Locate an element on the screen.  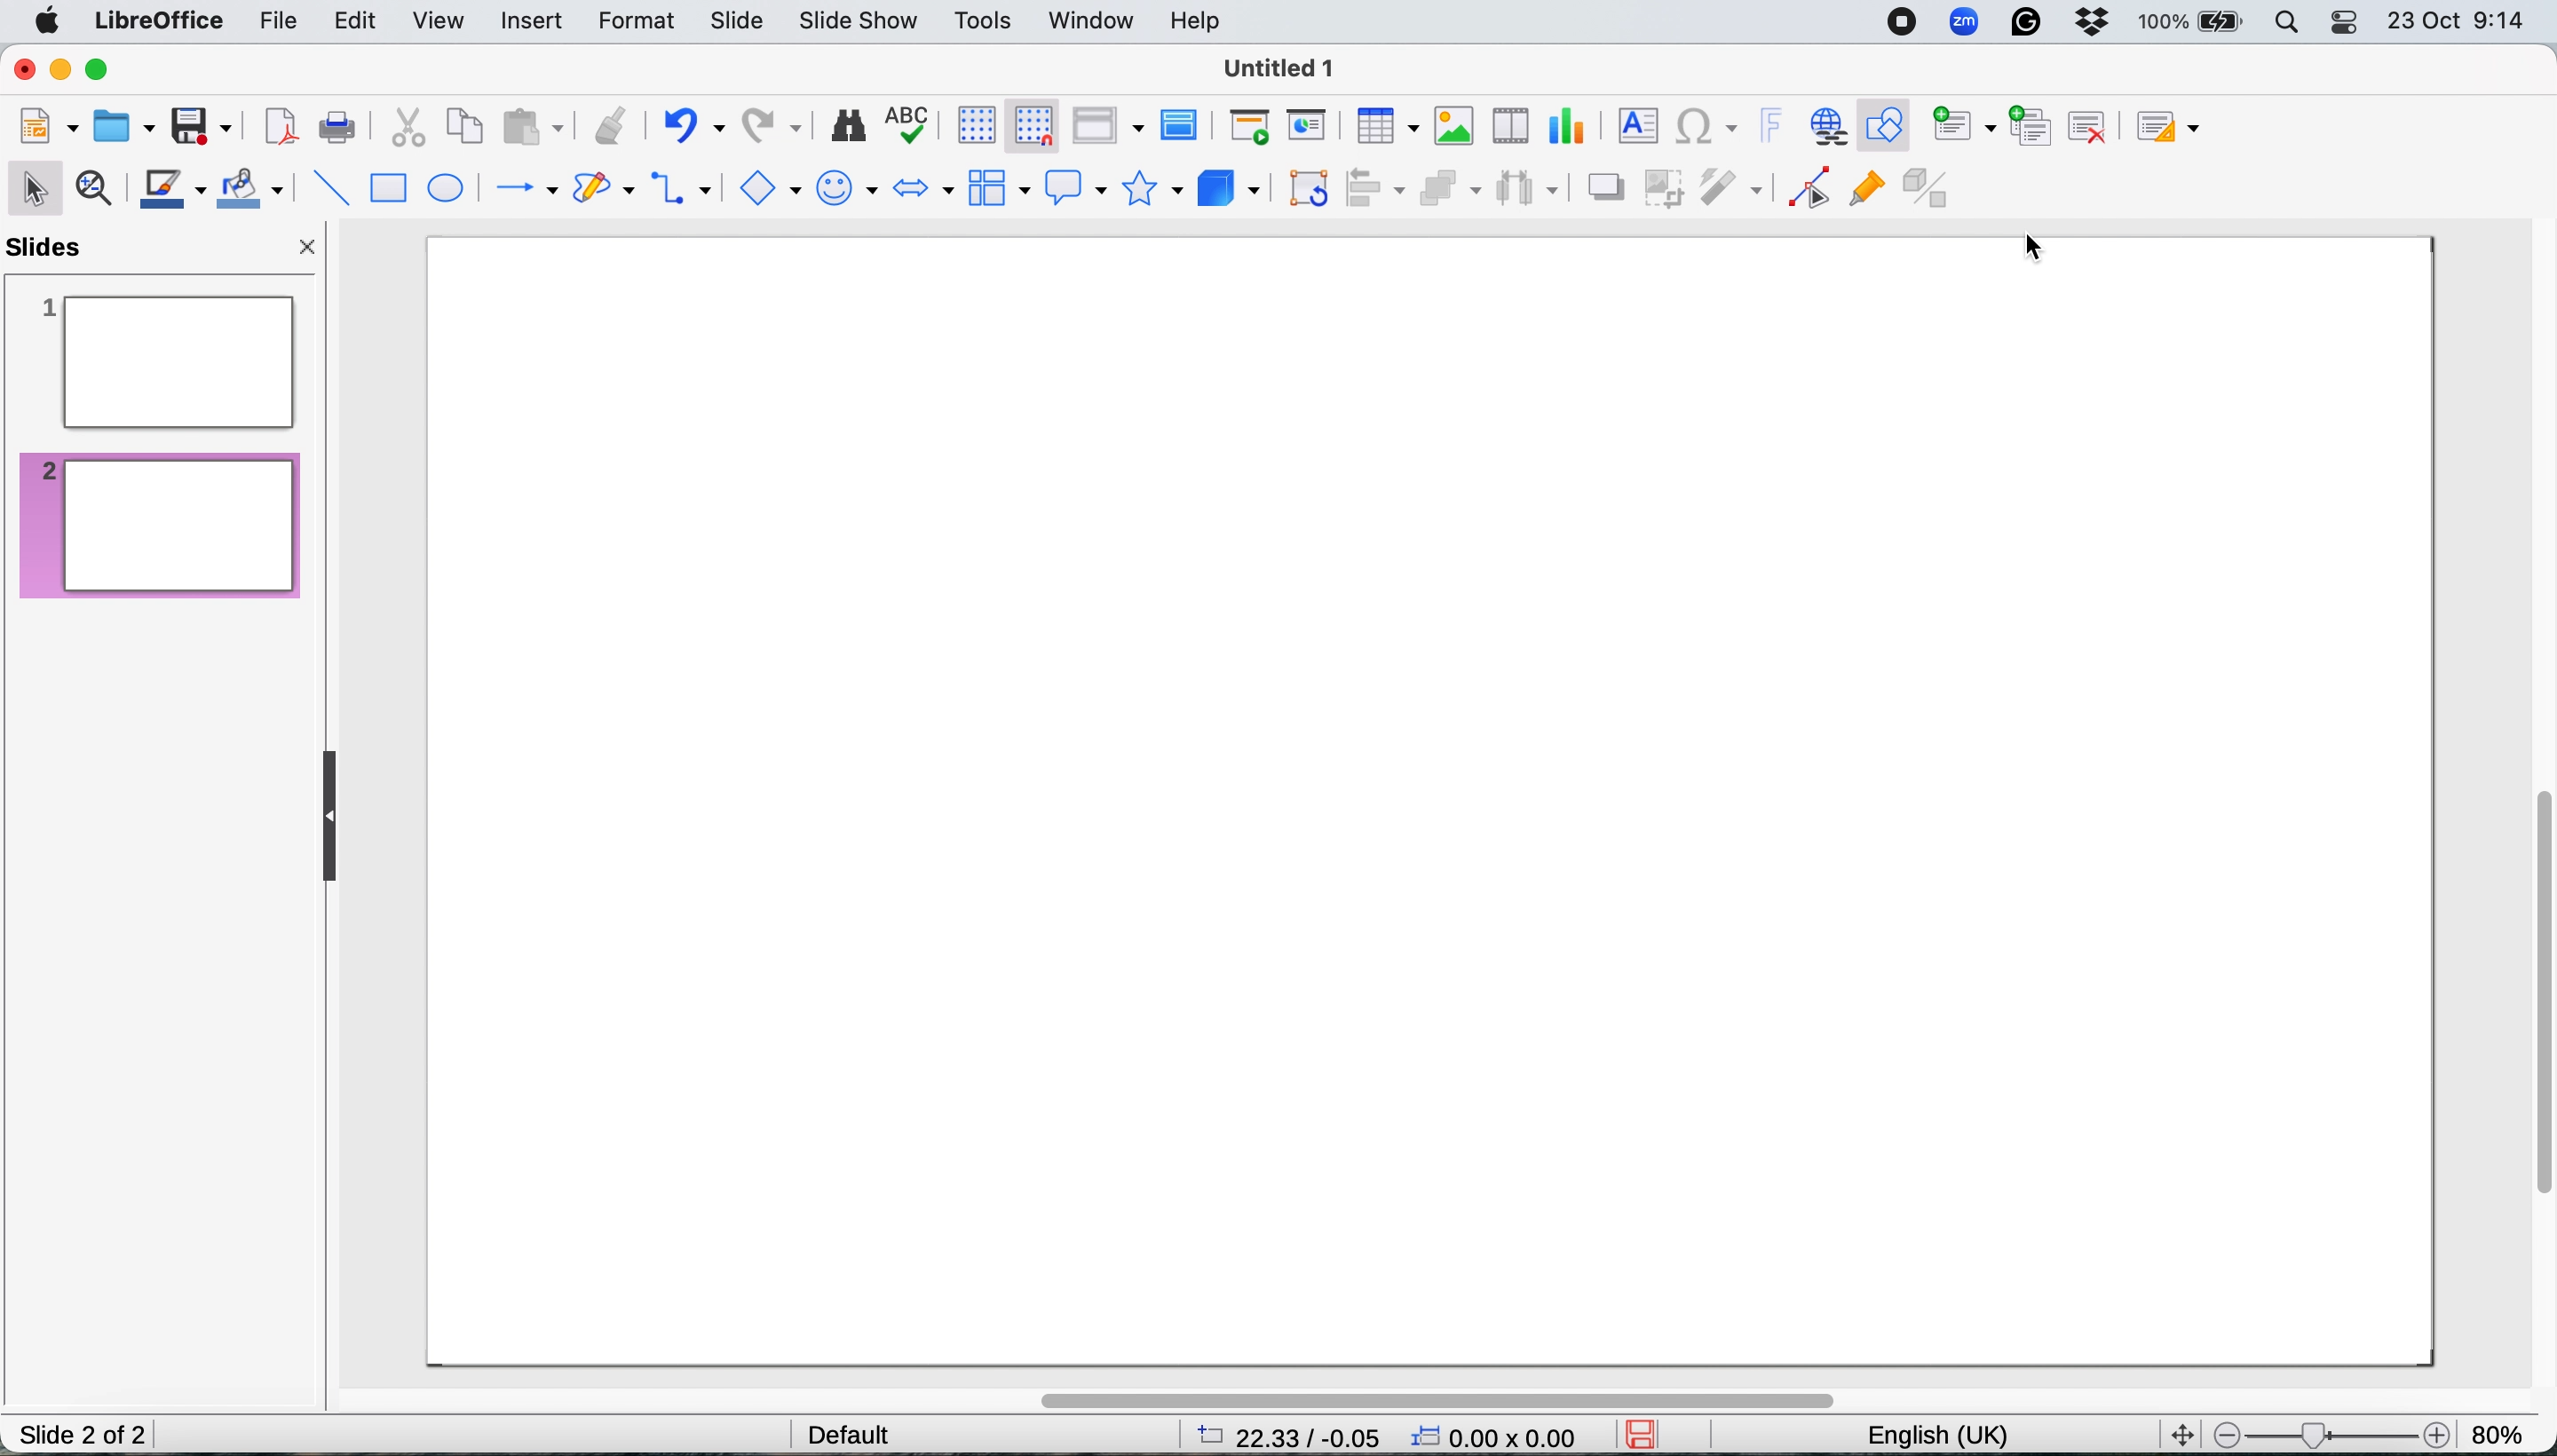
shadow is located at coordinates (1603, 186).